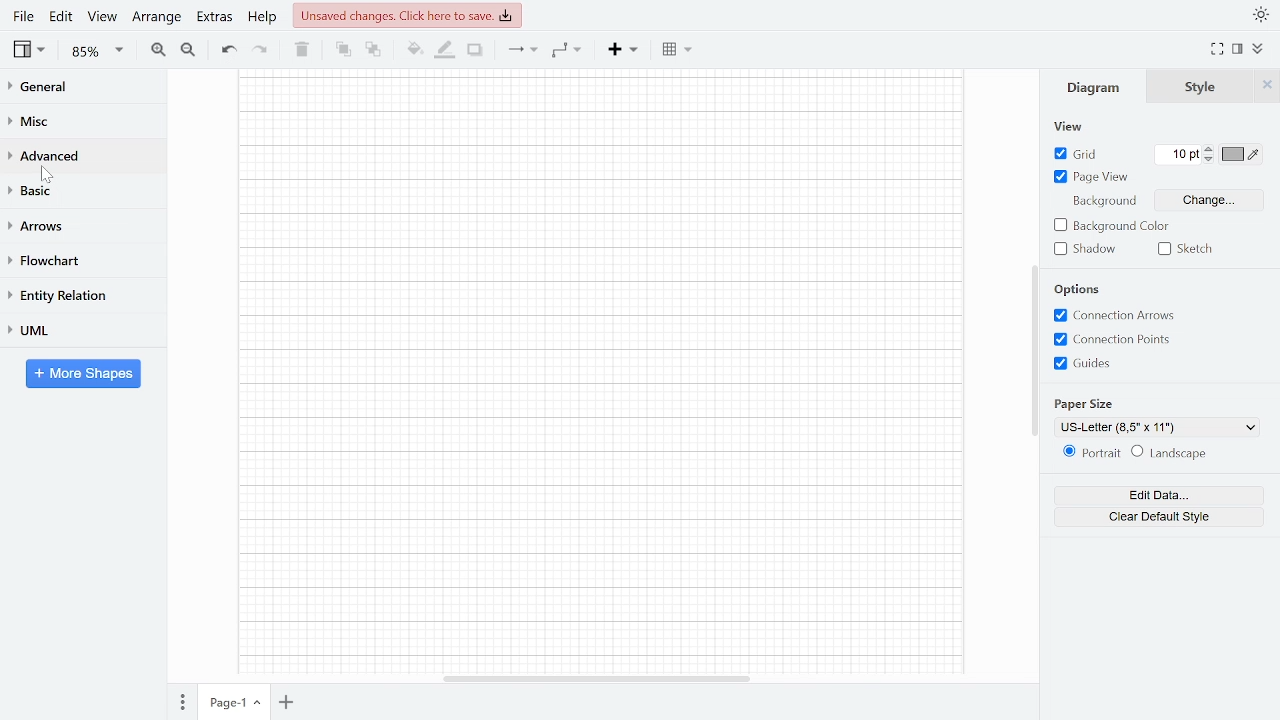 Image resolution: width=1280 pixels, height=720 pixels. What do you see at coordinates (594, 680) in the screenshot?
I see `Horizantal scrollbar` at bounding box center [594, 680].